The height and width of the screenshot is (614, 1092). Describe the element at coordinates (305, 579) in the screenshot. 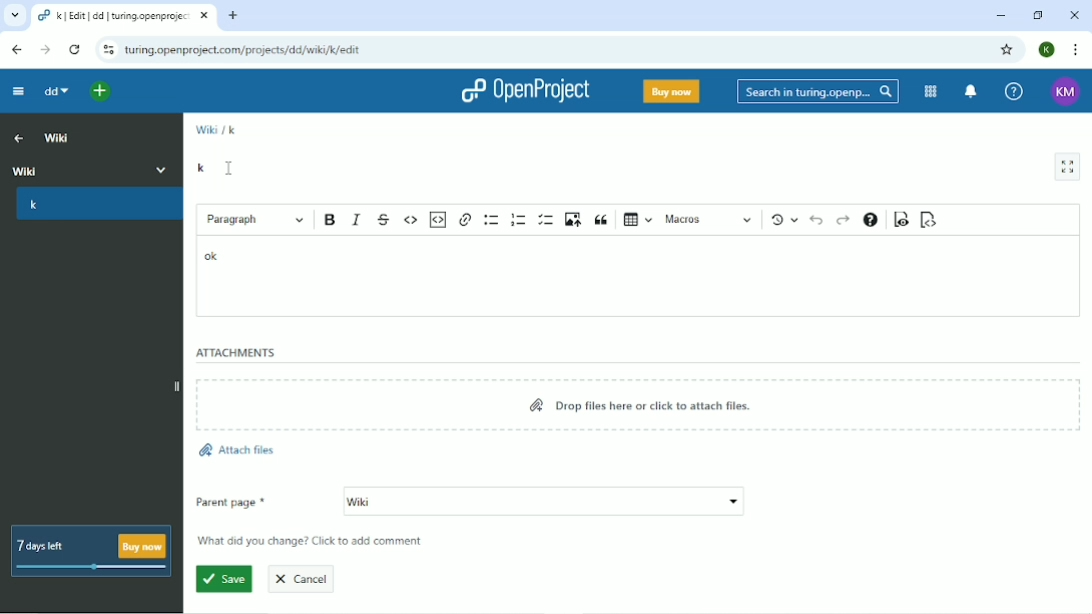

I see `Cancel` at that location.